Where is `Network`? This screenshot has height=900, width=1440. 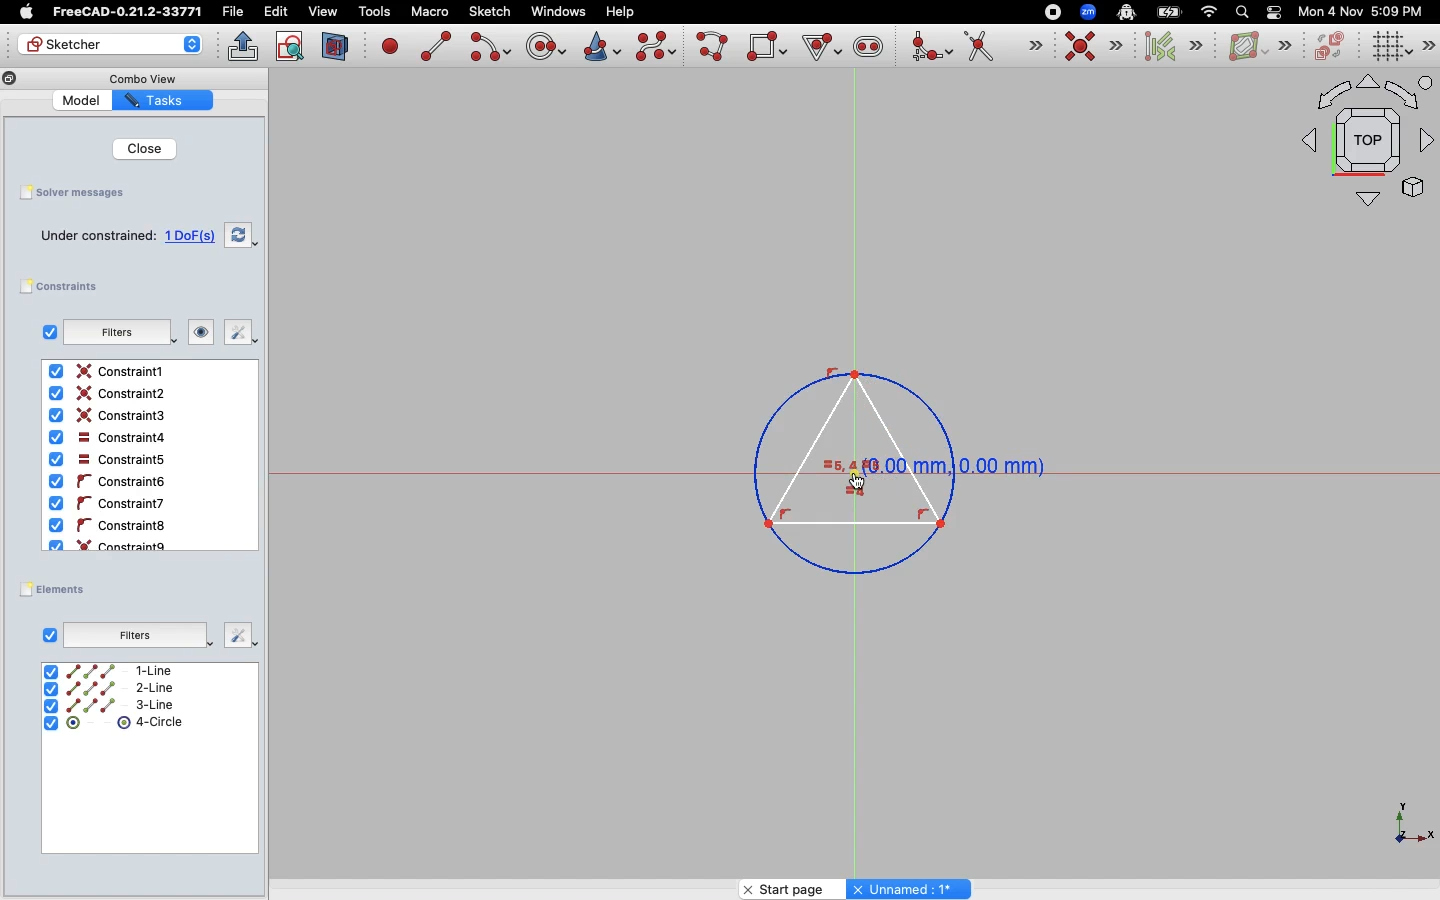
Network is located at coordinates (1210, 12).